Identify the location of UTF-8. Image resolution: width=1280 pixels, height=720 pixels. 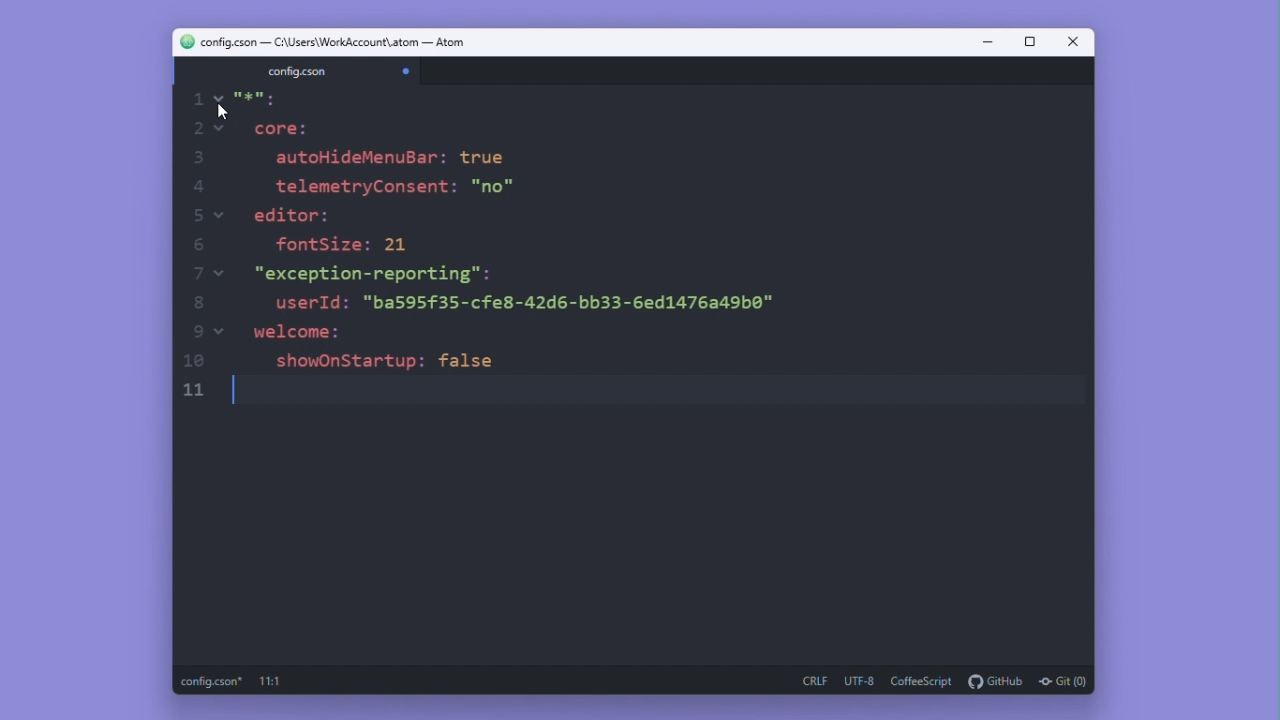
(861, 681).